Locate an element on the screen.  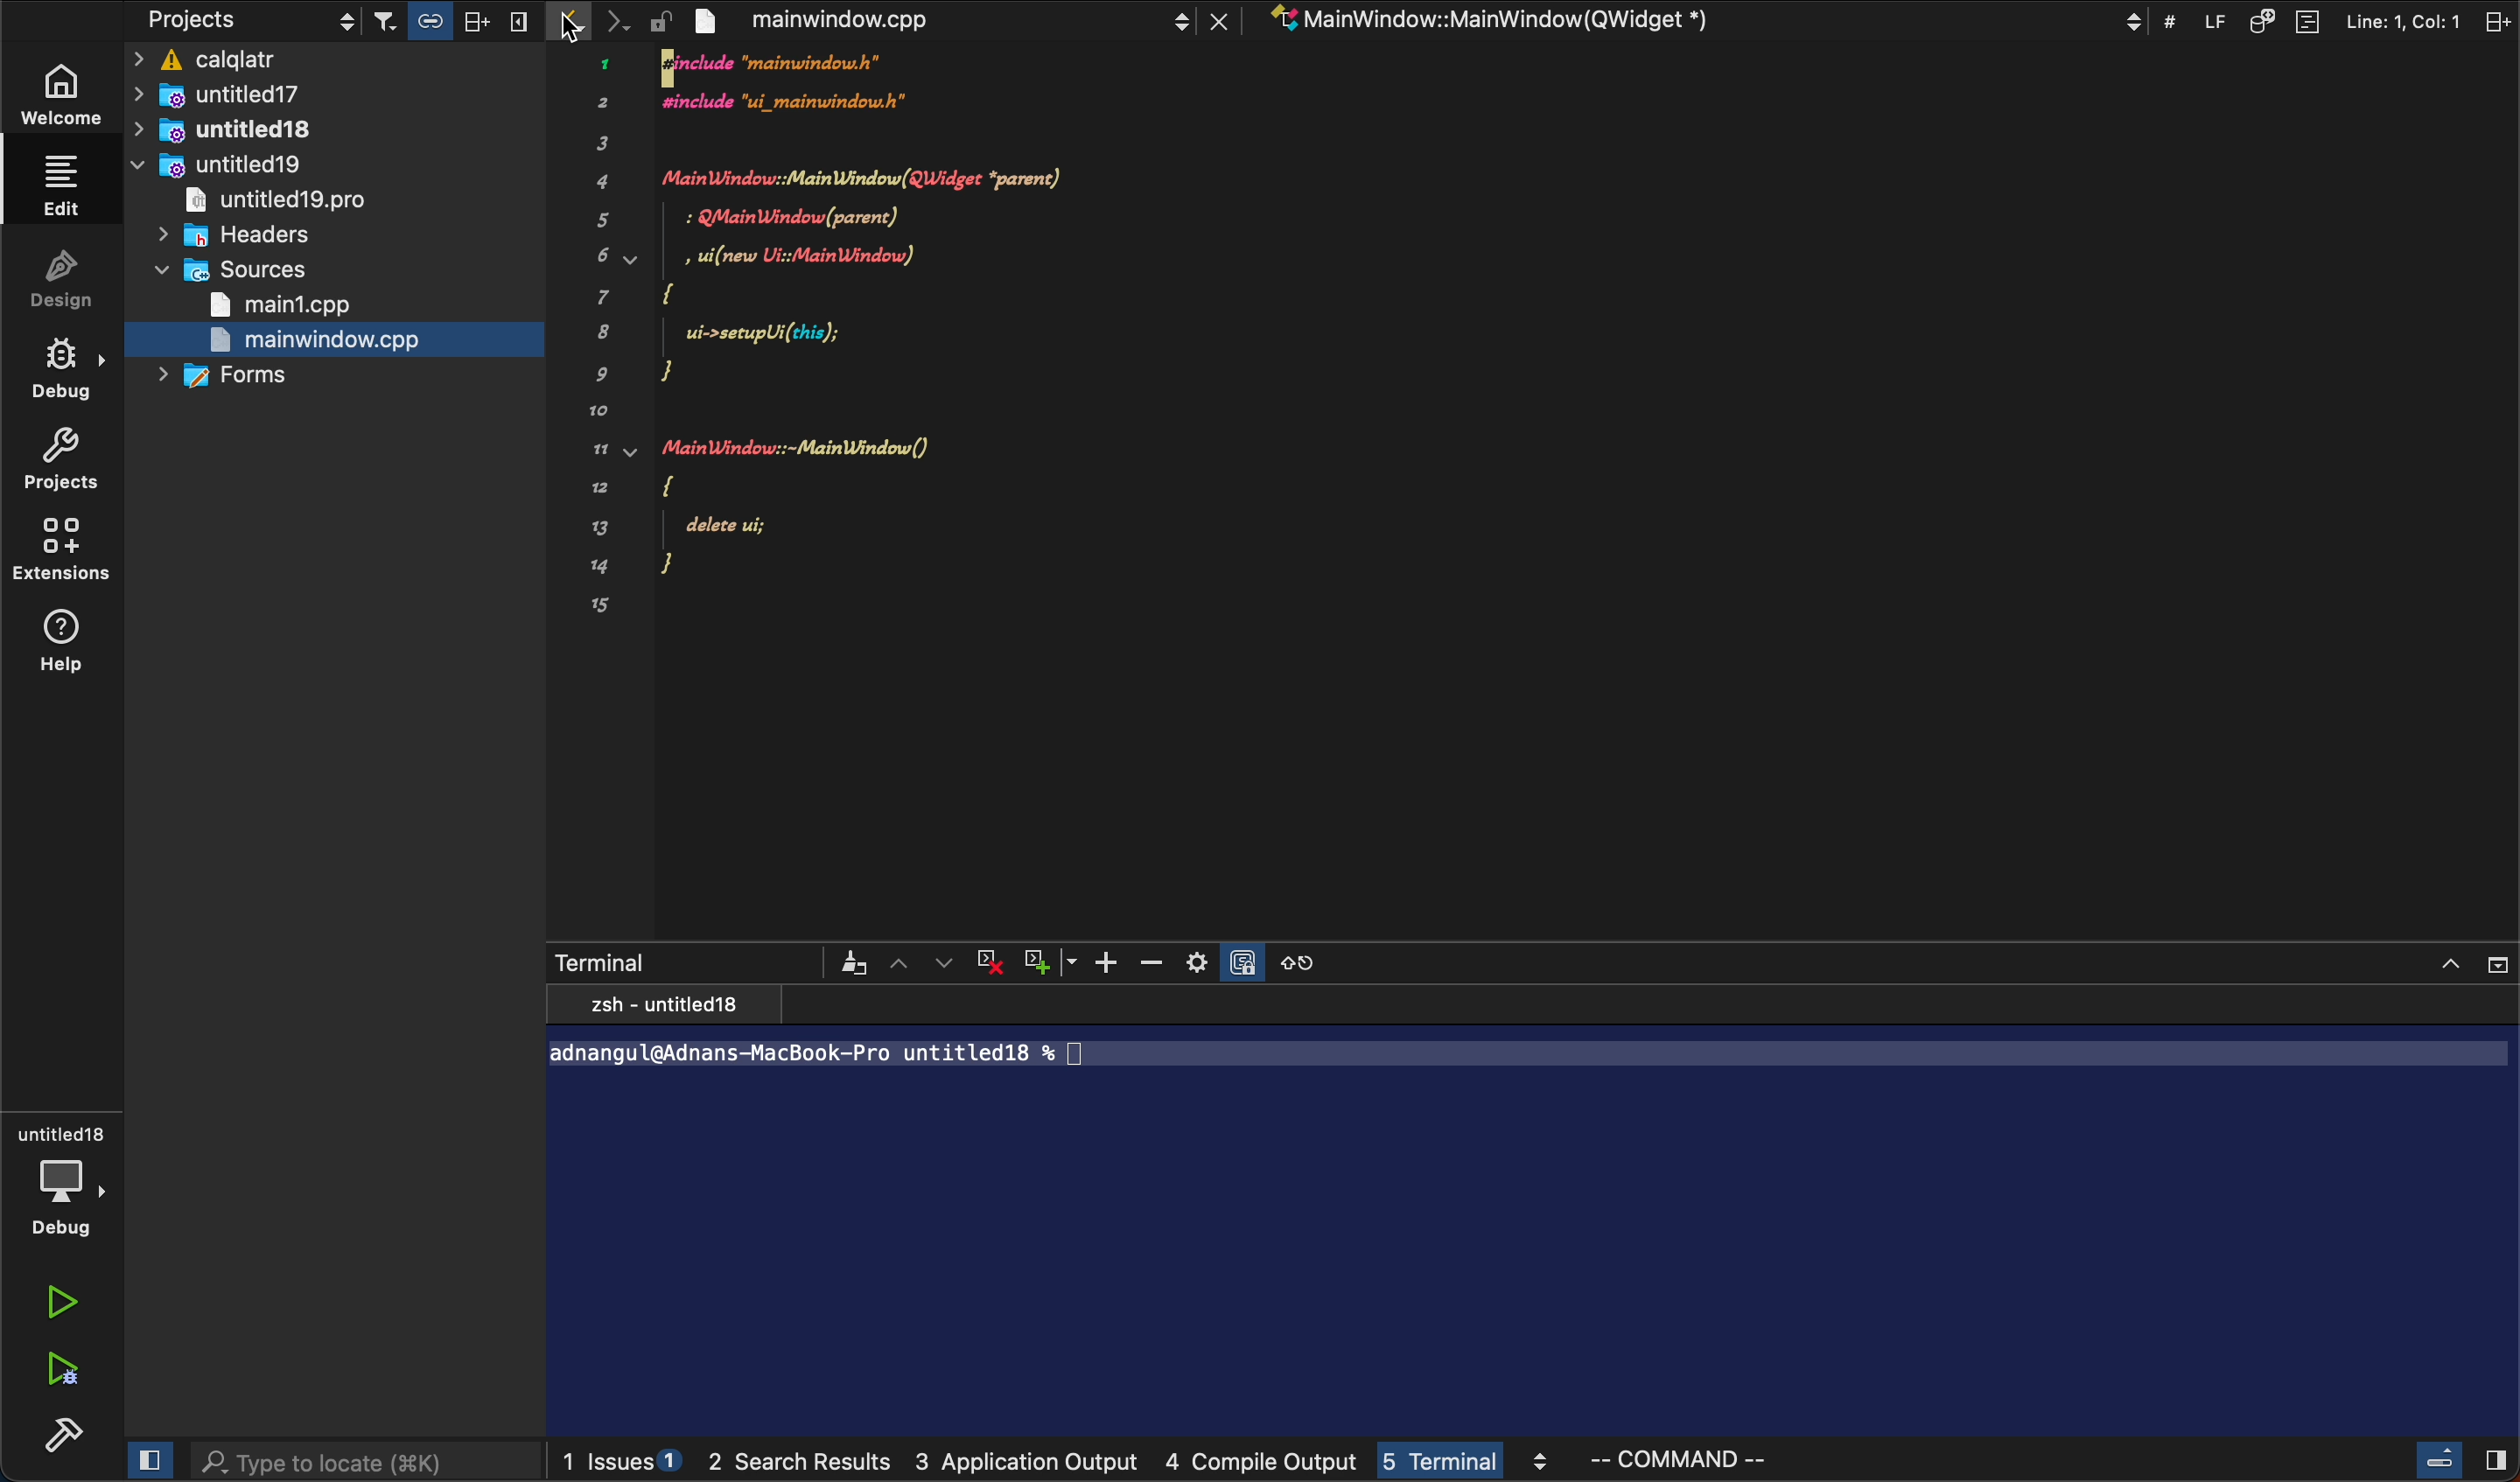
search bar is located at coordinates (364, 1461).